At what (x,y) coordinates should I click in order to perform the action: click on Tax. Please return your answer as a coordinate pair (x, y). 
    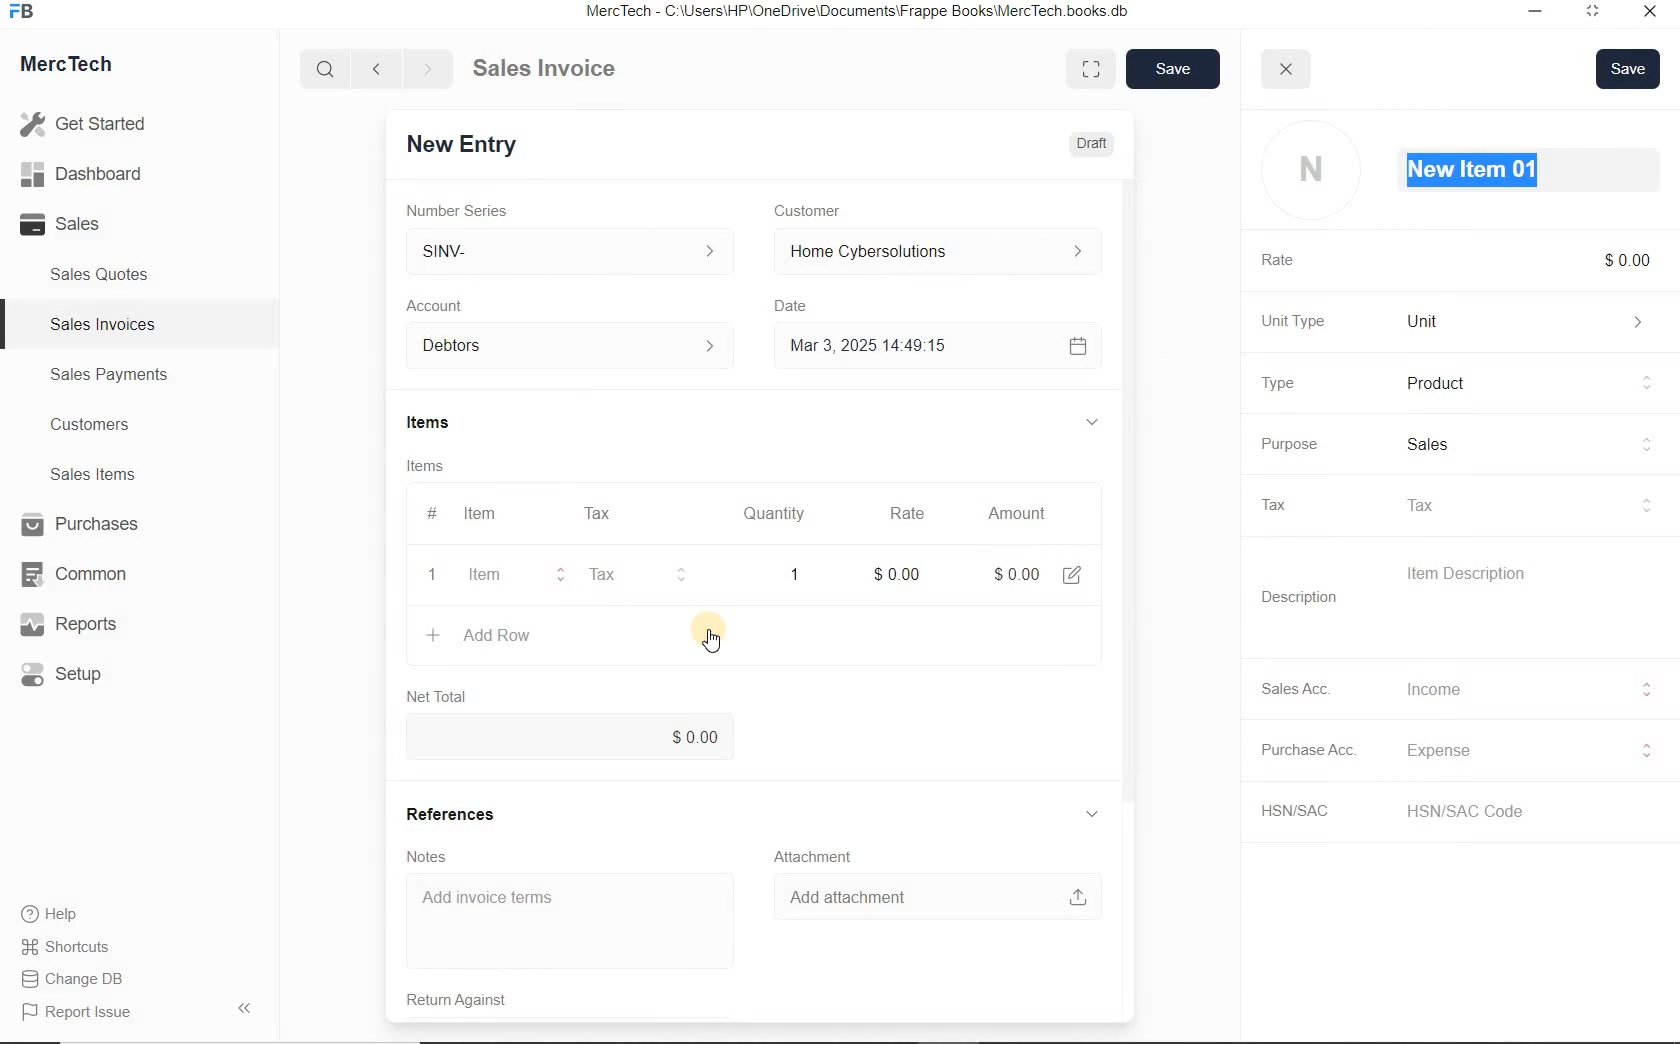
    Looking at the image, I should click on (1525, 505).